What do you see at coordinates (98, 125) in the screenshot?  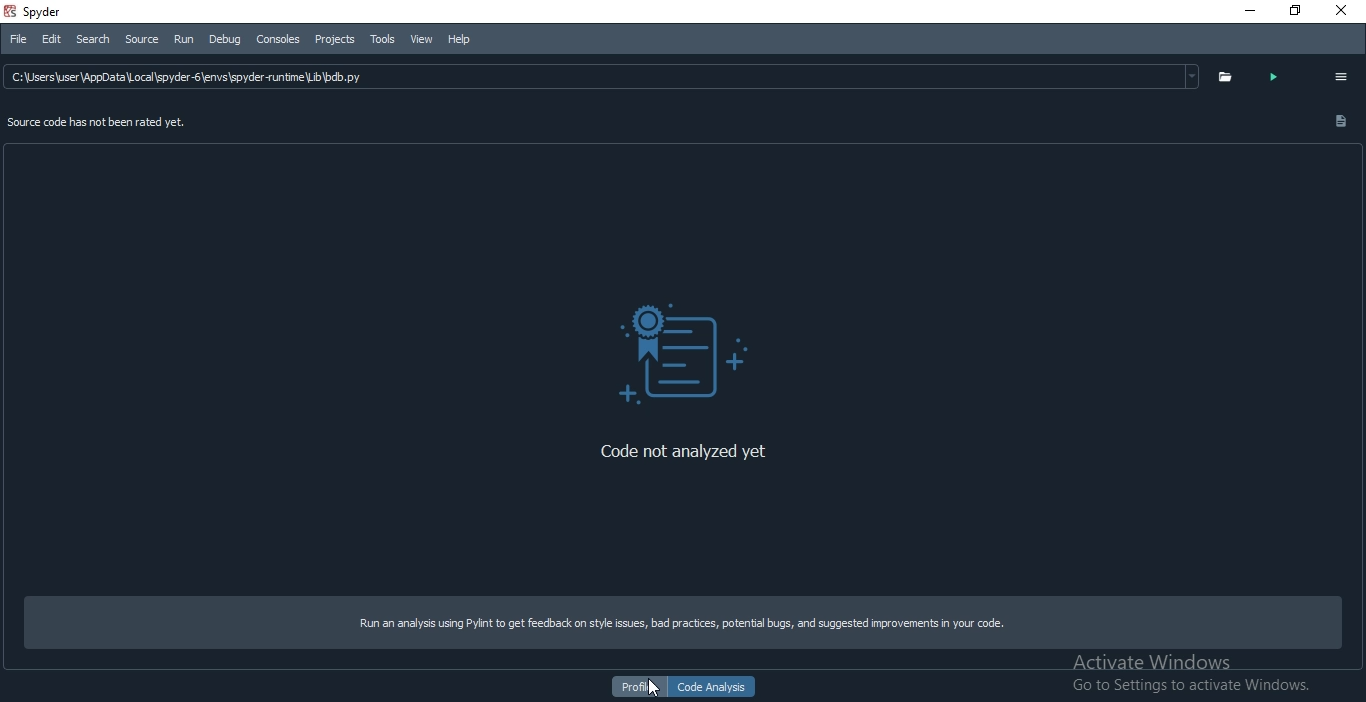 I see `Source code has not been rated yet.` at bounding box center [98, 125].